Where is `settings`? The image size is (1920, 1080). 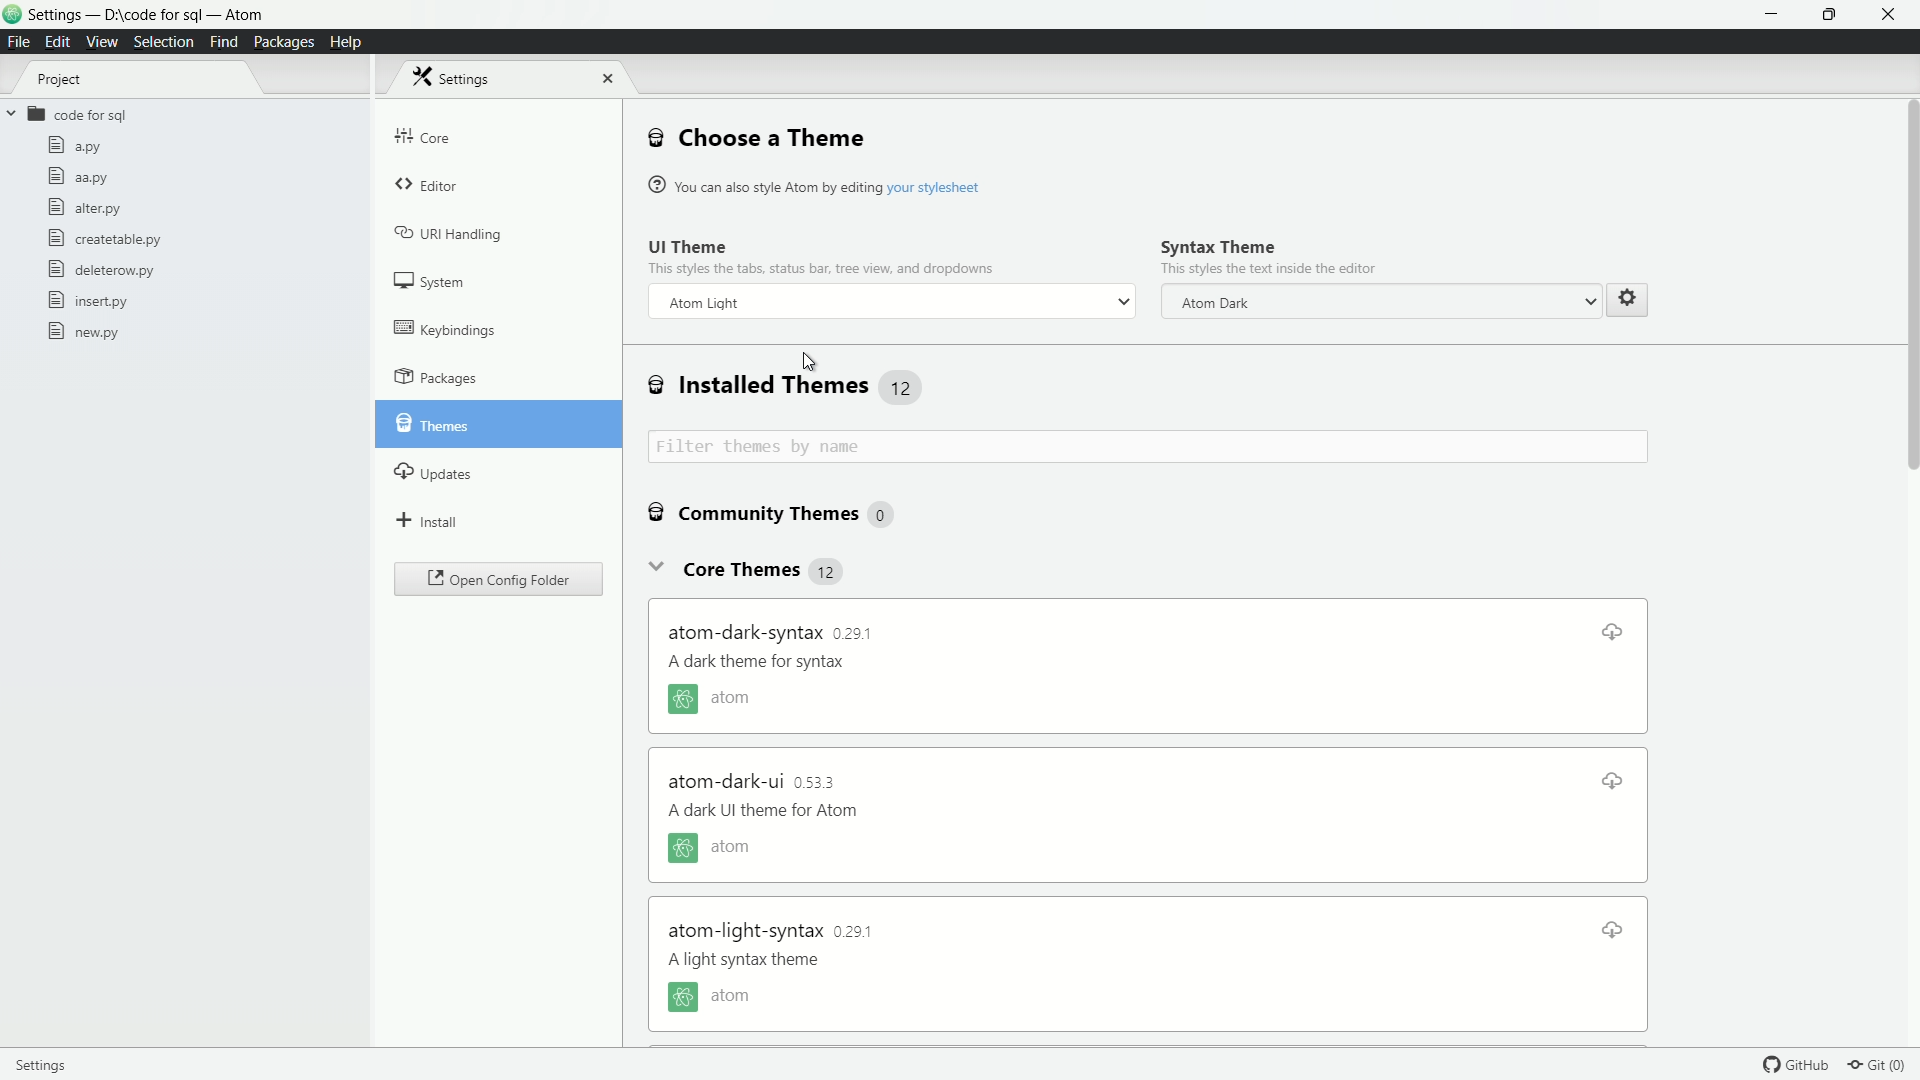
settings is located at coordinates (58, 1062).